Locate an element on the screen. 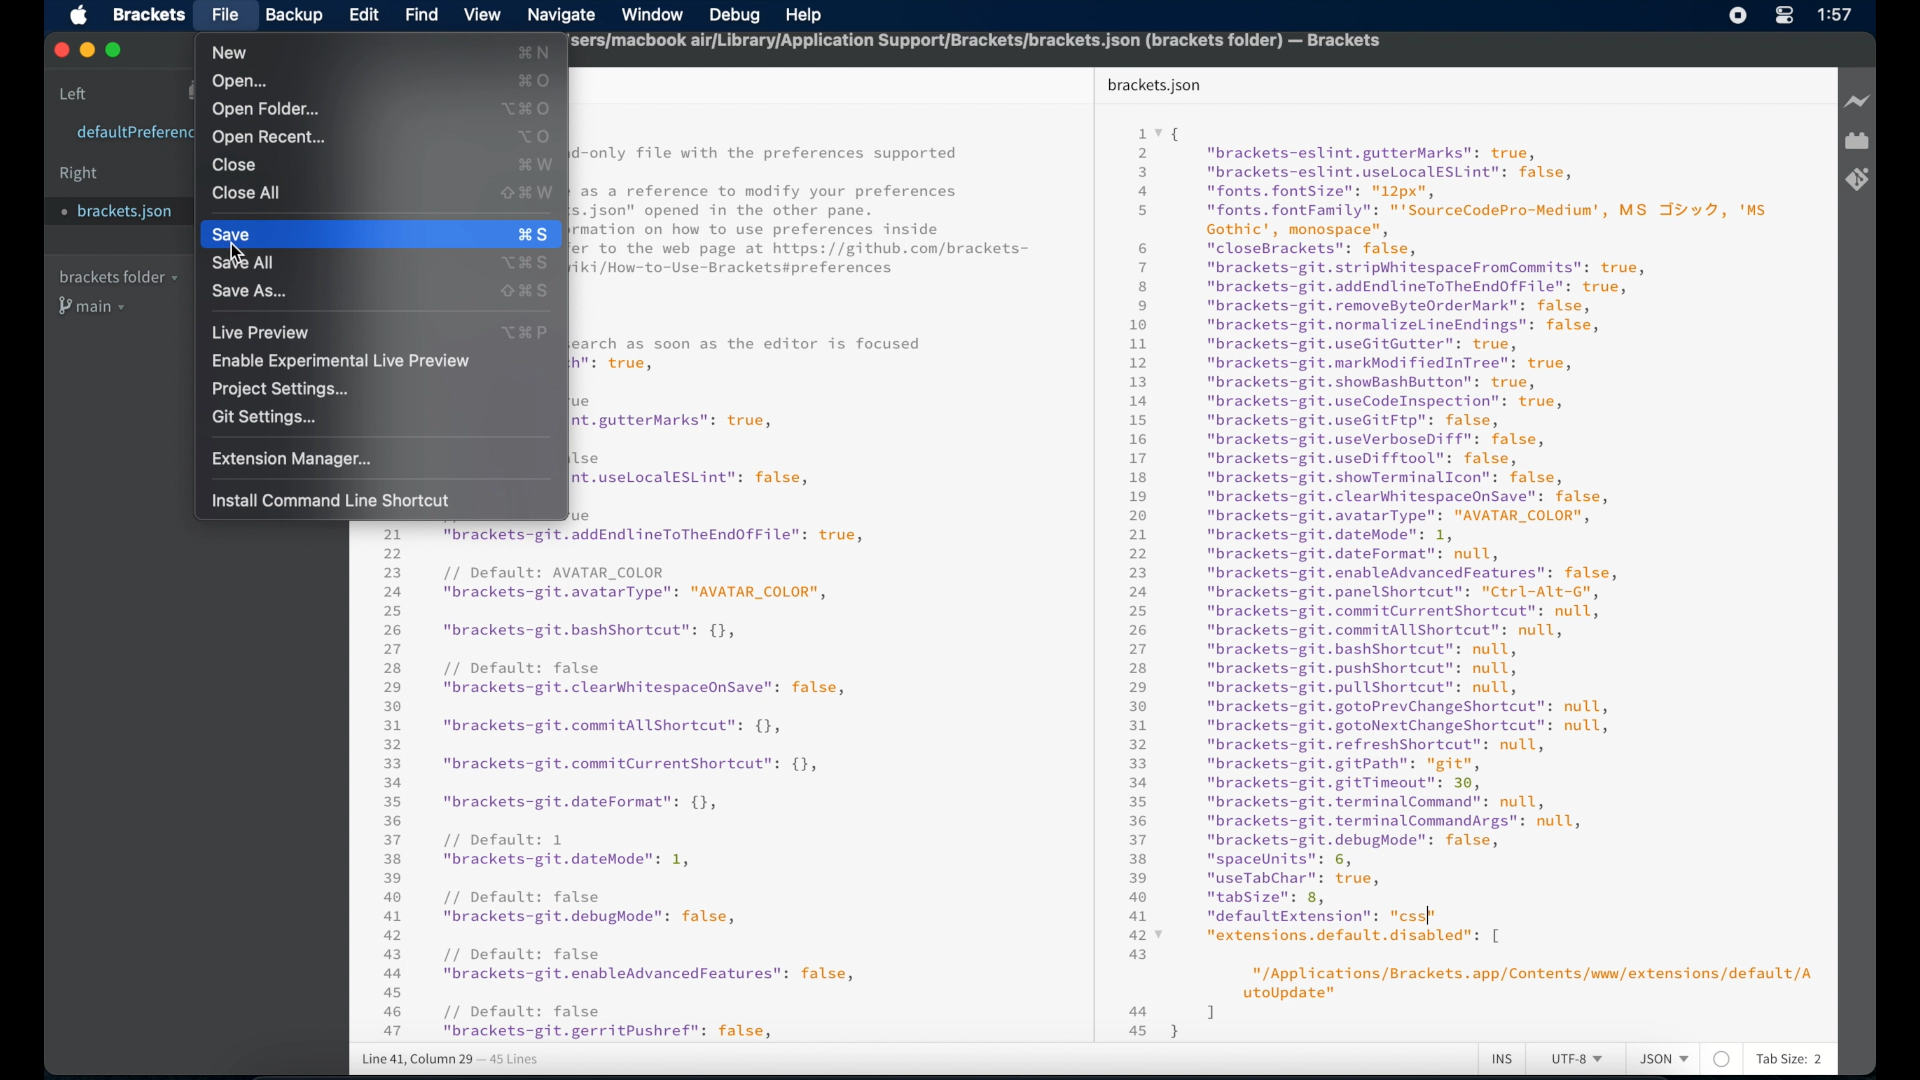 The height and width of the screenshot is (1080, 1920). tab size: 2 is located at coordinates (1790, 1060).